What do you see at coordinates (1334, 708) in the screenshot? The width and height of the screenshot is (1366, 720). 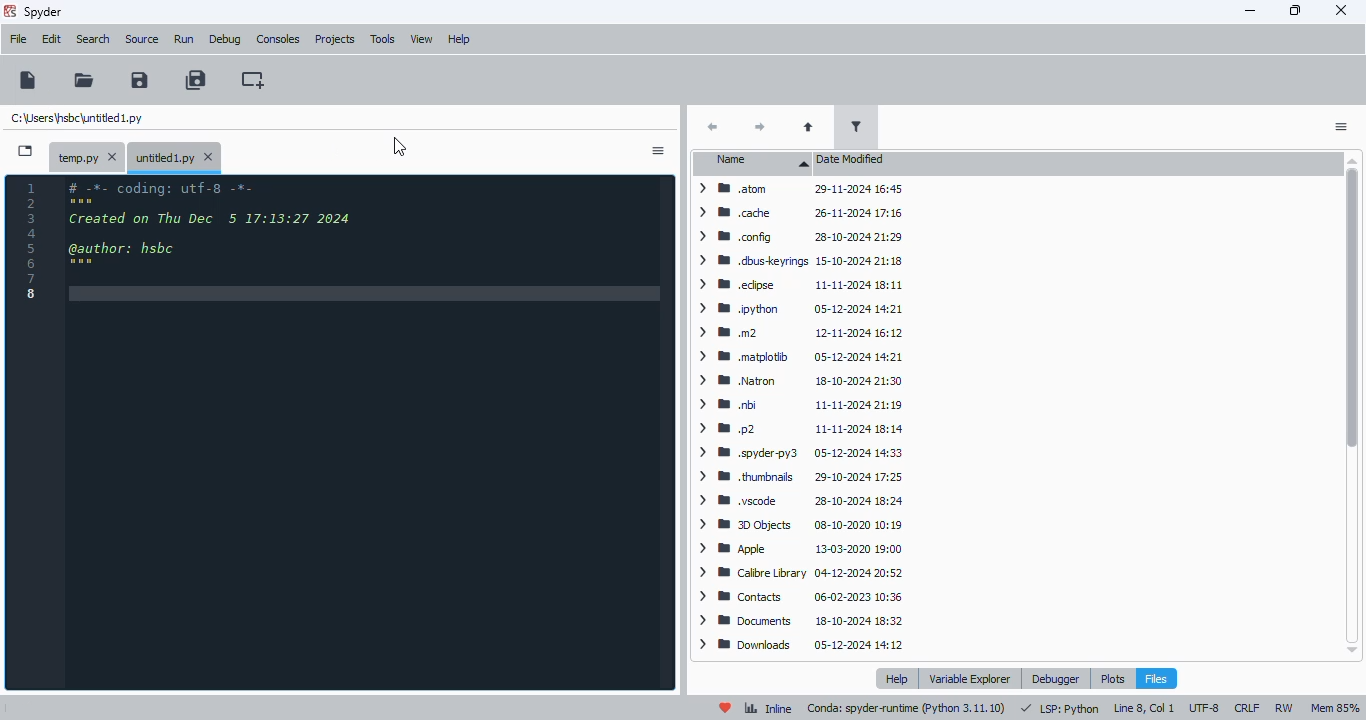 I see `mem 84%` at bounding box center [1334, 708].